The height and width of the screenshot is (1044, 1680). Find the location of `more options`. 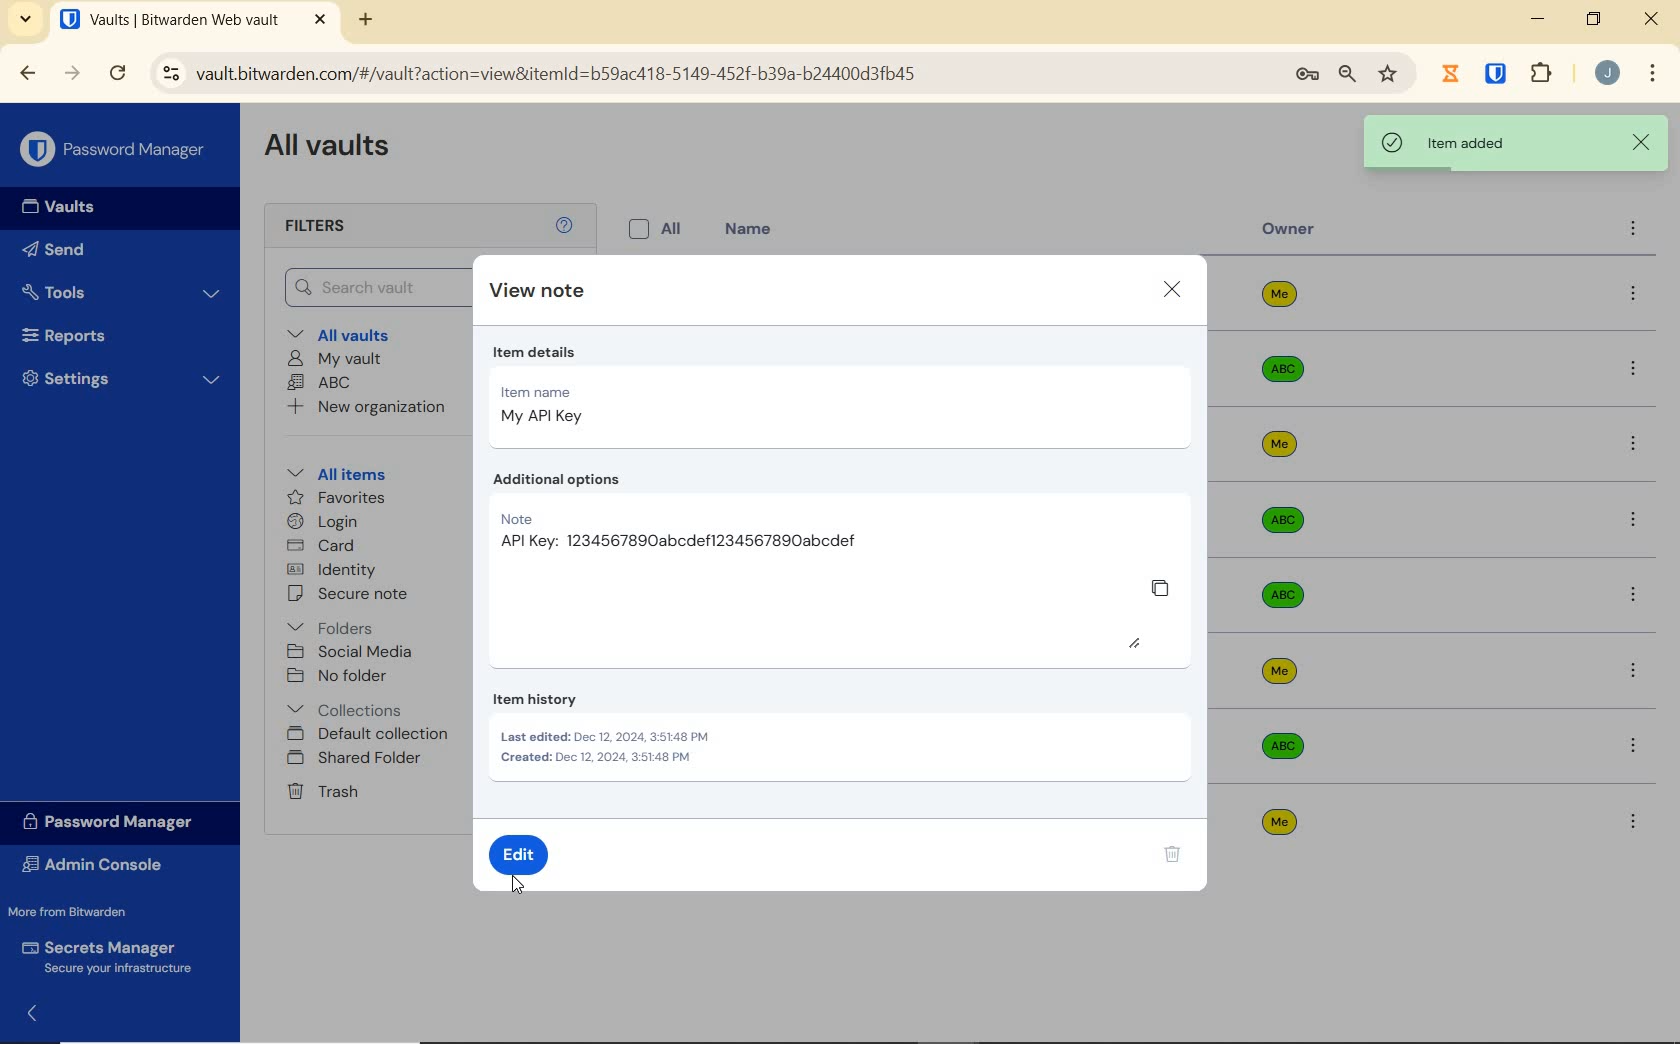

more options is located at coordinates (1633, 746).